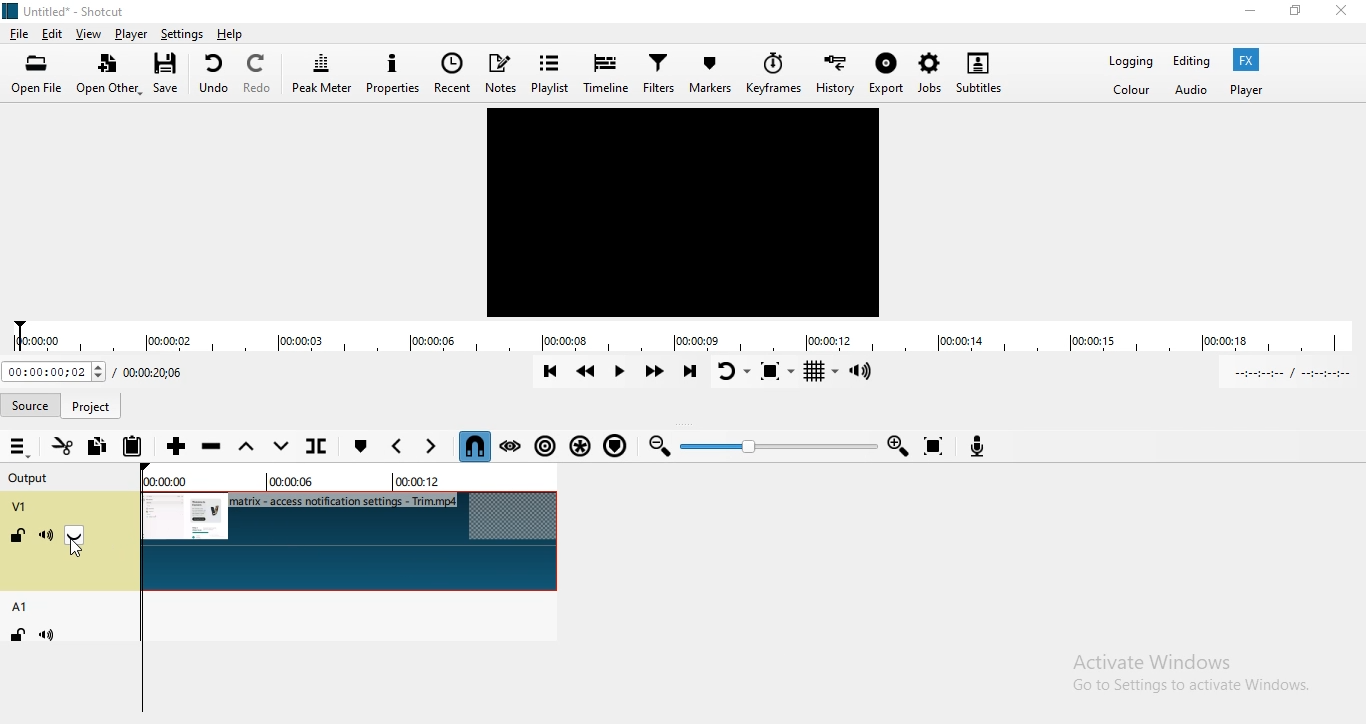 This screenshot has height=724, width=1366. Describe the element at coordinates (134, 444) in the screenshot. I see `Paste ` at that location.